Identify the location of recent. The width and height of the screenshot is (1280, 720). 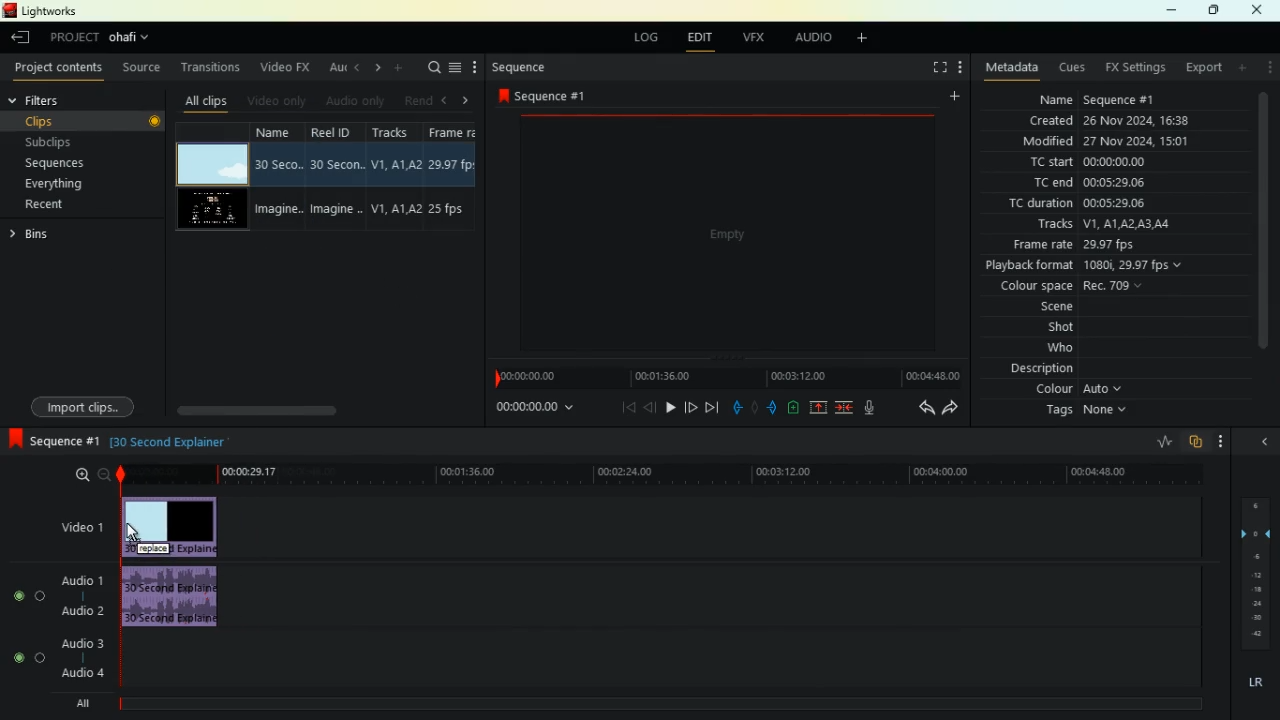
(56, 205).